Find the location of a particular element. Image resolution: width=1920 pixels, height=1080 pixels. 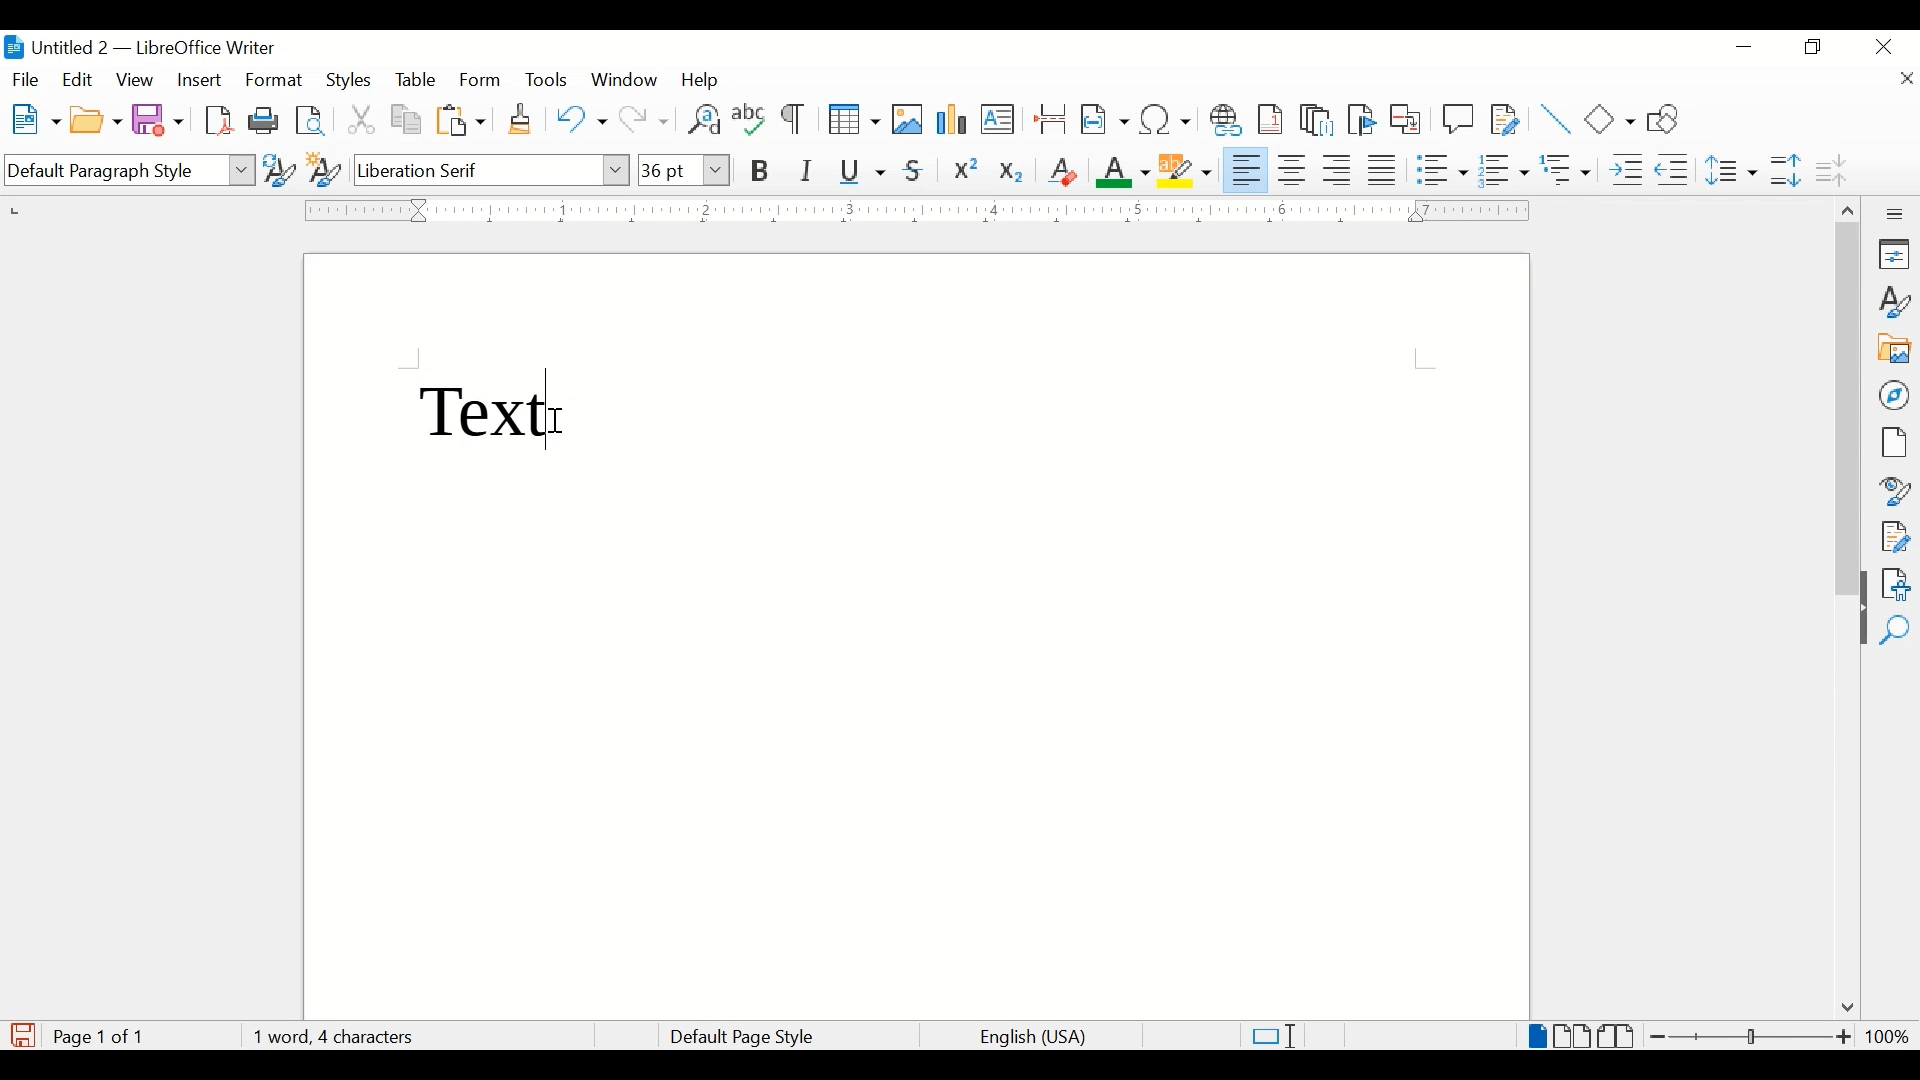

insert table is located at coordinates (854, 119).